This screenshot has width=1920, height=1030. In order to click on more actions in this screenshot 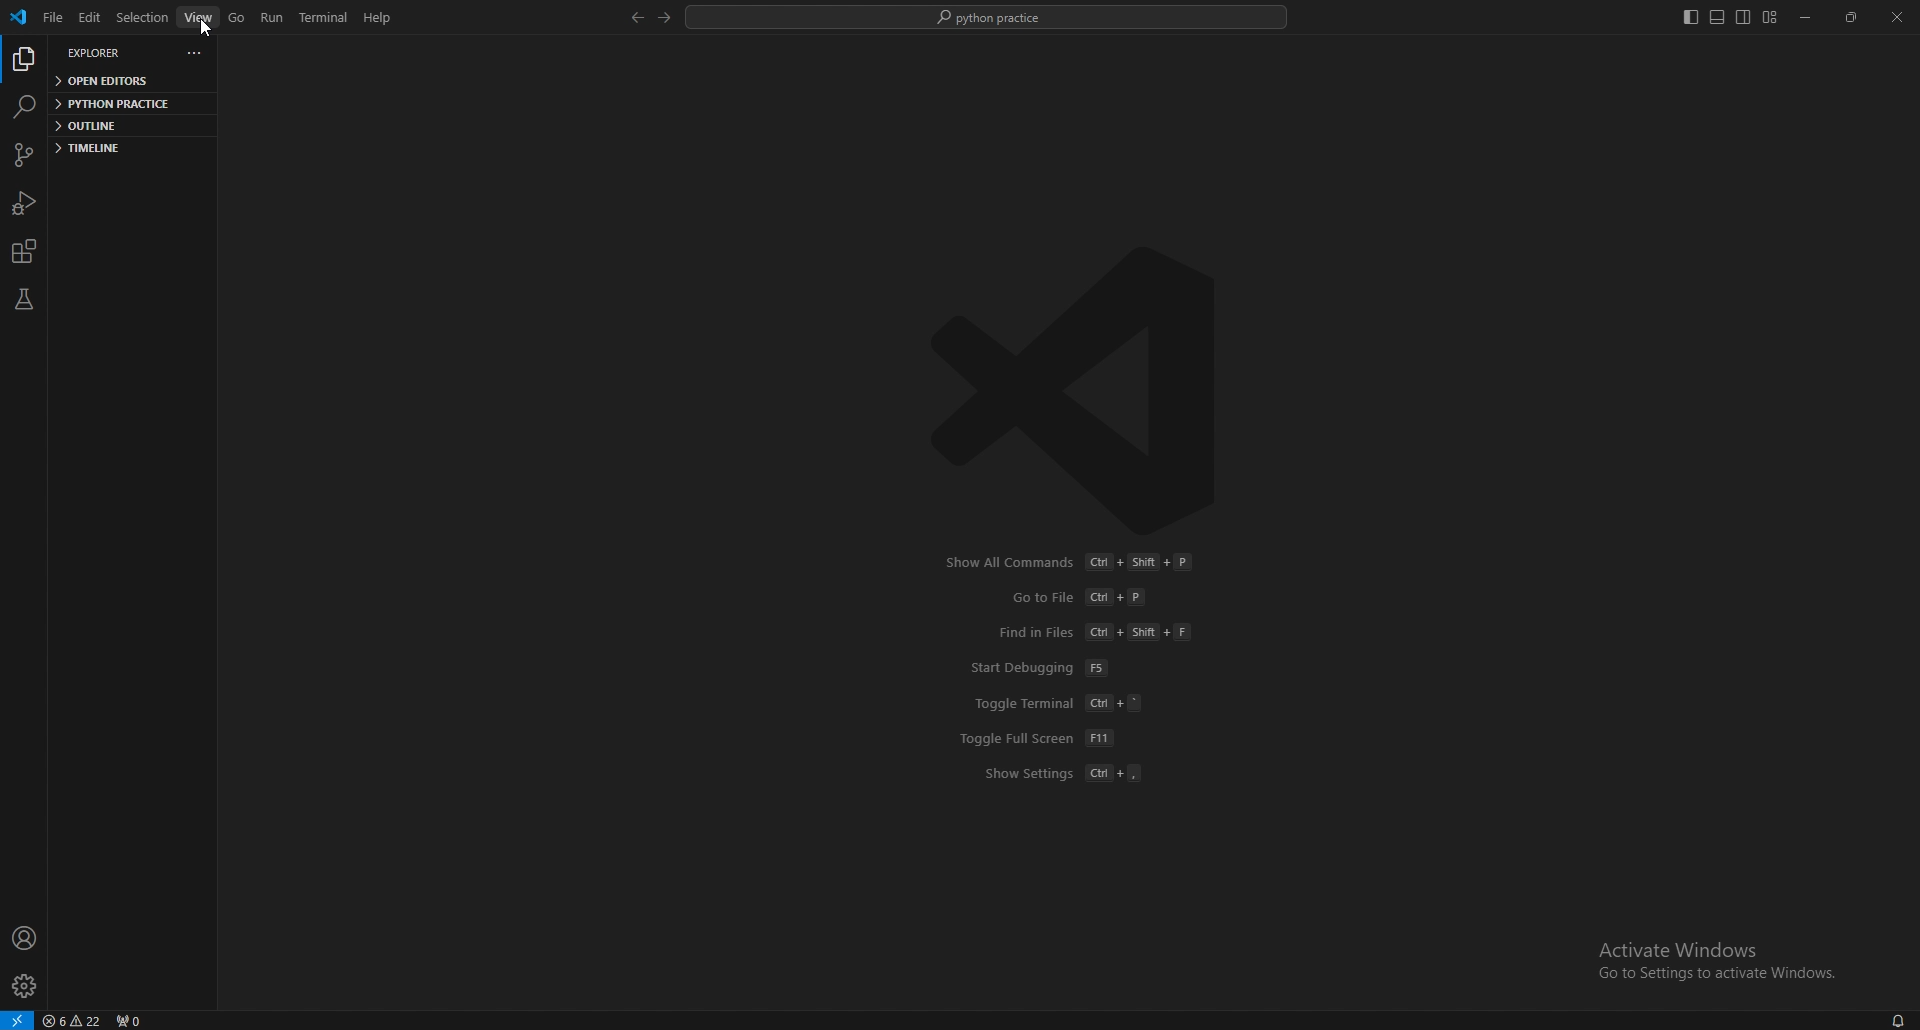, I will do `click(195, 52)`.